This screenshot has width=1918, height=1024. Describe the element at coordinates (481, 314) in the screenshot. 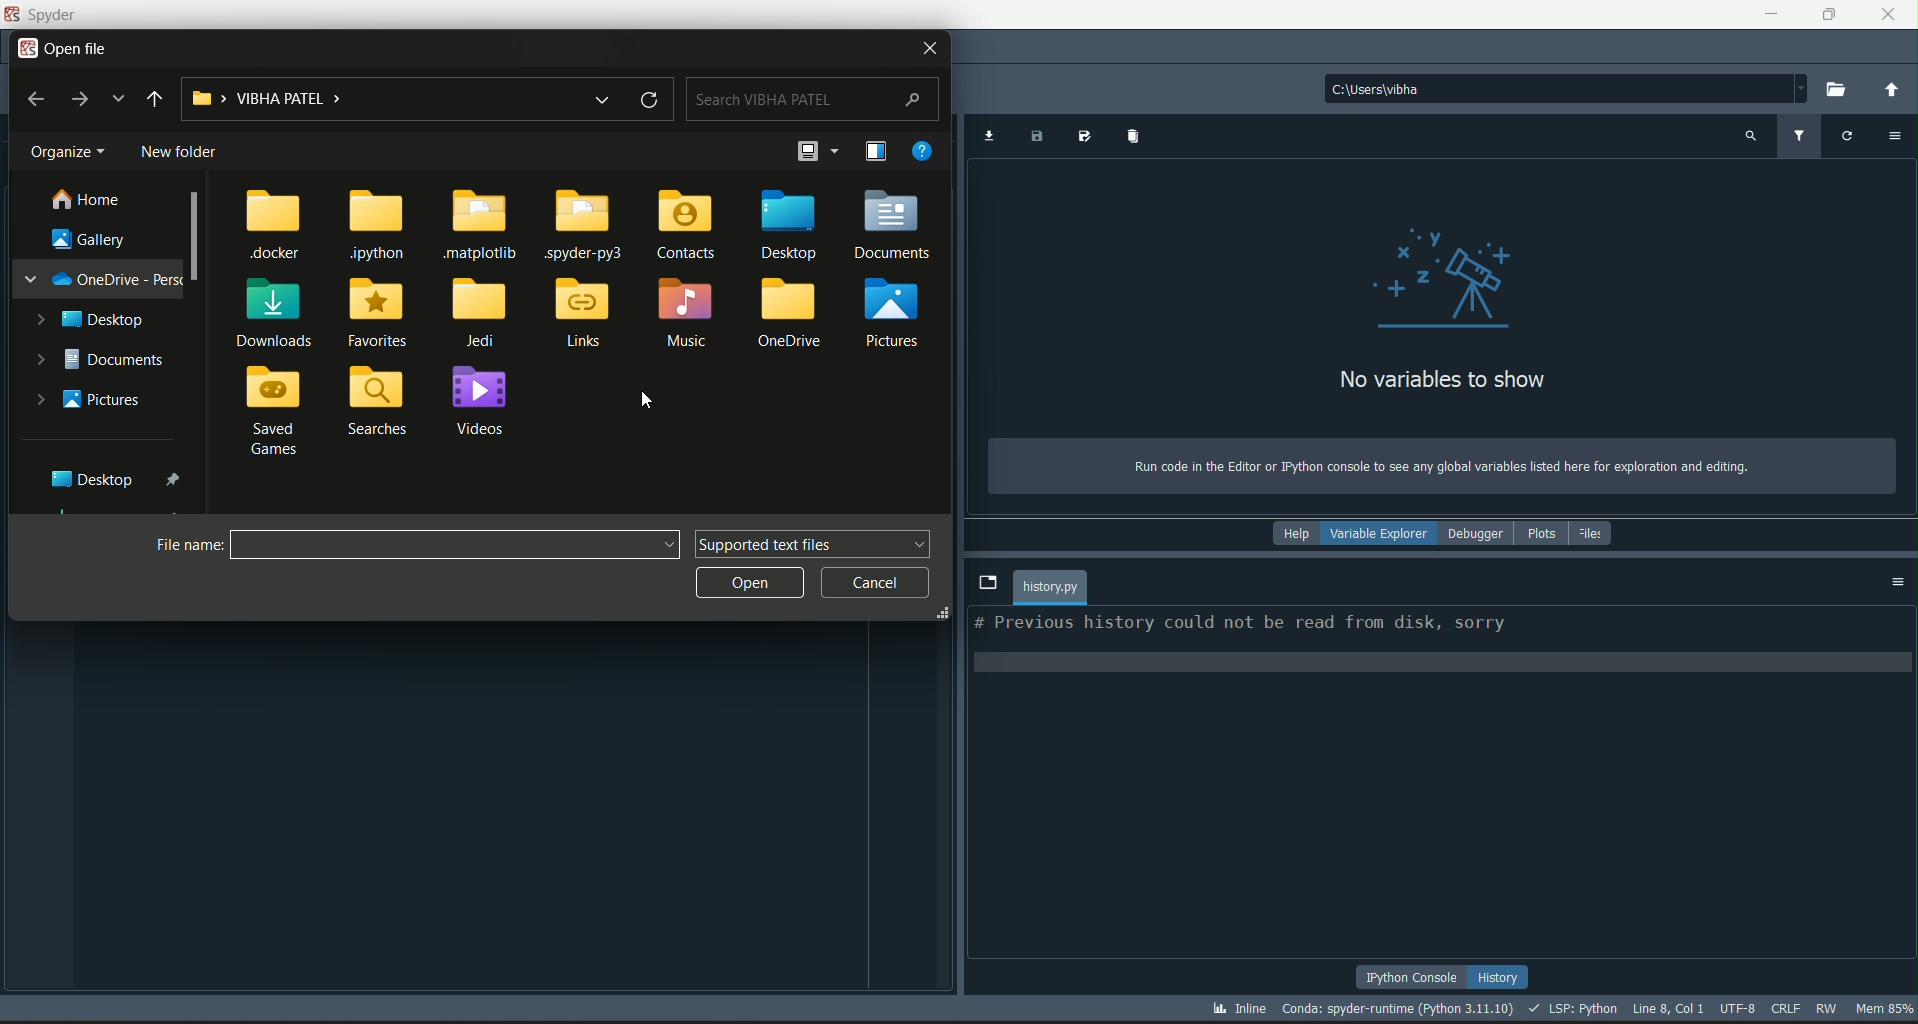

I see `jedi` at that location.